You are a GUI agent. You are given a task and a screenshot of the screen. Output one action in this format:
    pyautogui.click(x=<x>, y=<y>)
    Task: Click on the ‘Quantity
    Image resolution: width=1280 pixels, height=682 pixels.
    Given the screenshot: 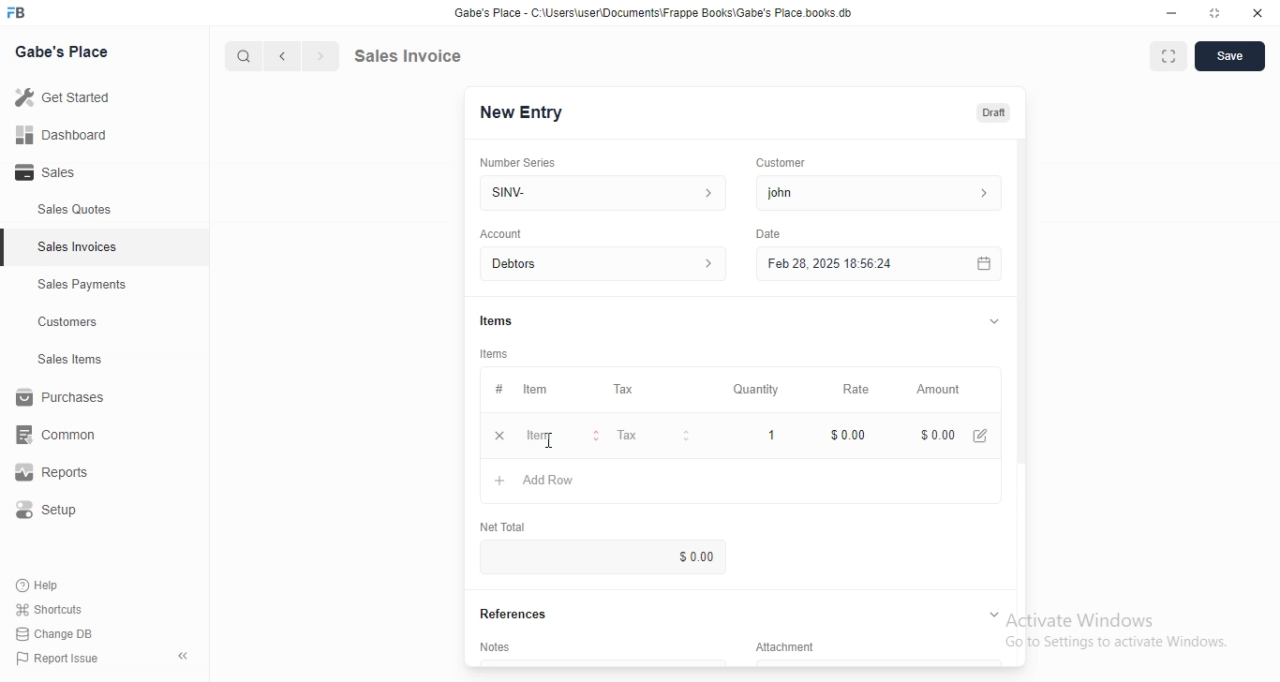 What is the action you would take?
    pyautogui.click(x=755, y=389)
    